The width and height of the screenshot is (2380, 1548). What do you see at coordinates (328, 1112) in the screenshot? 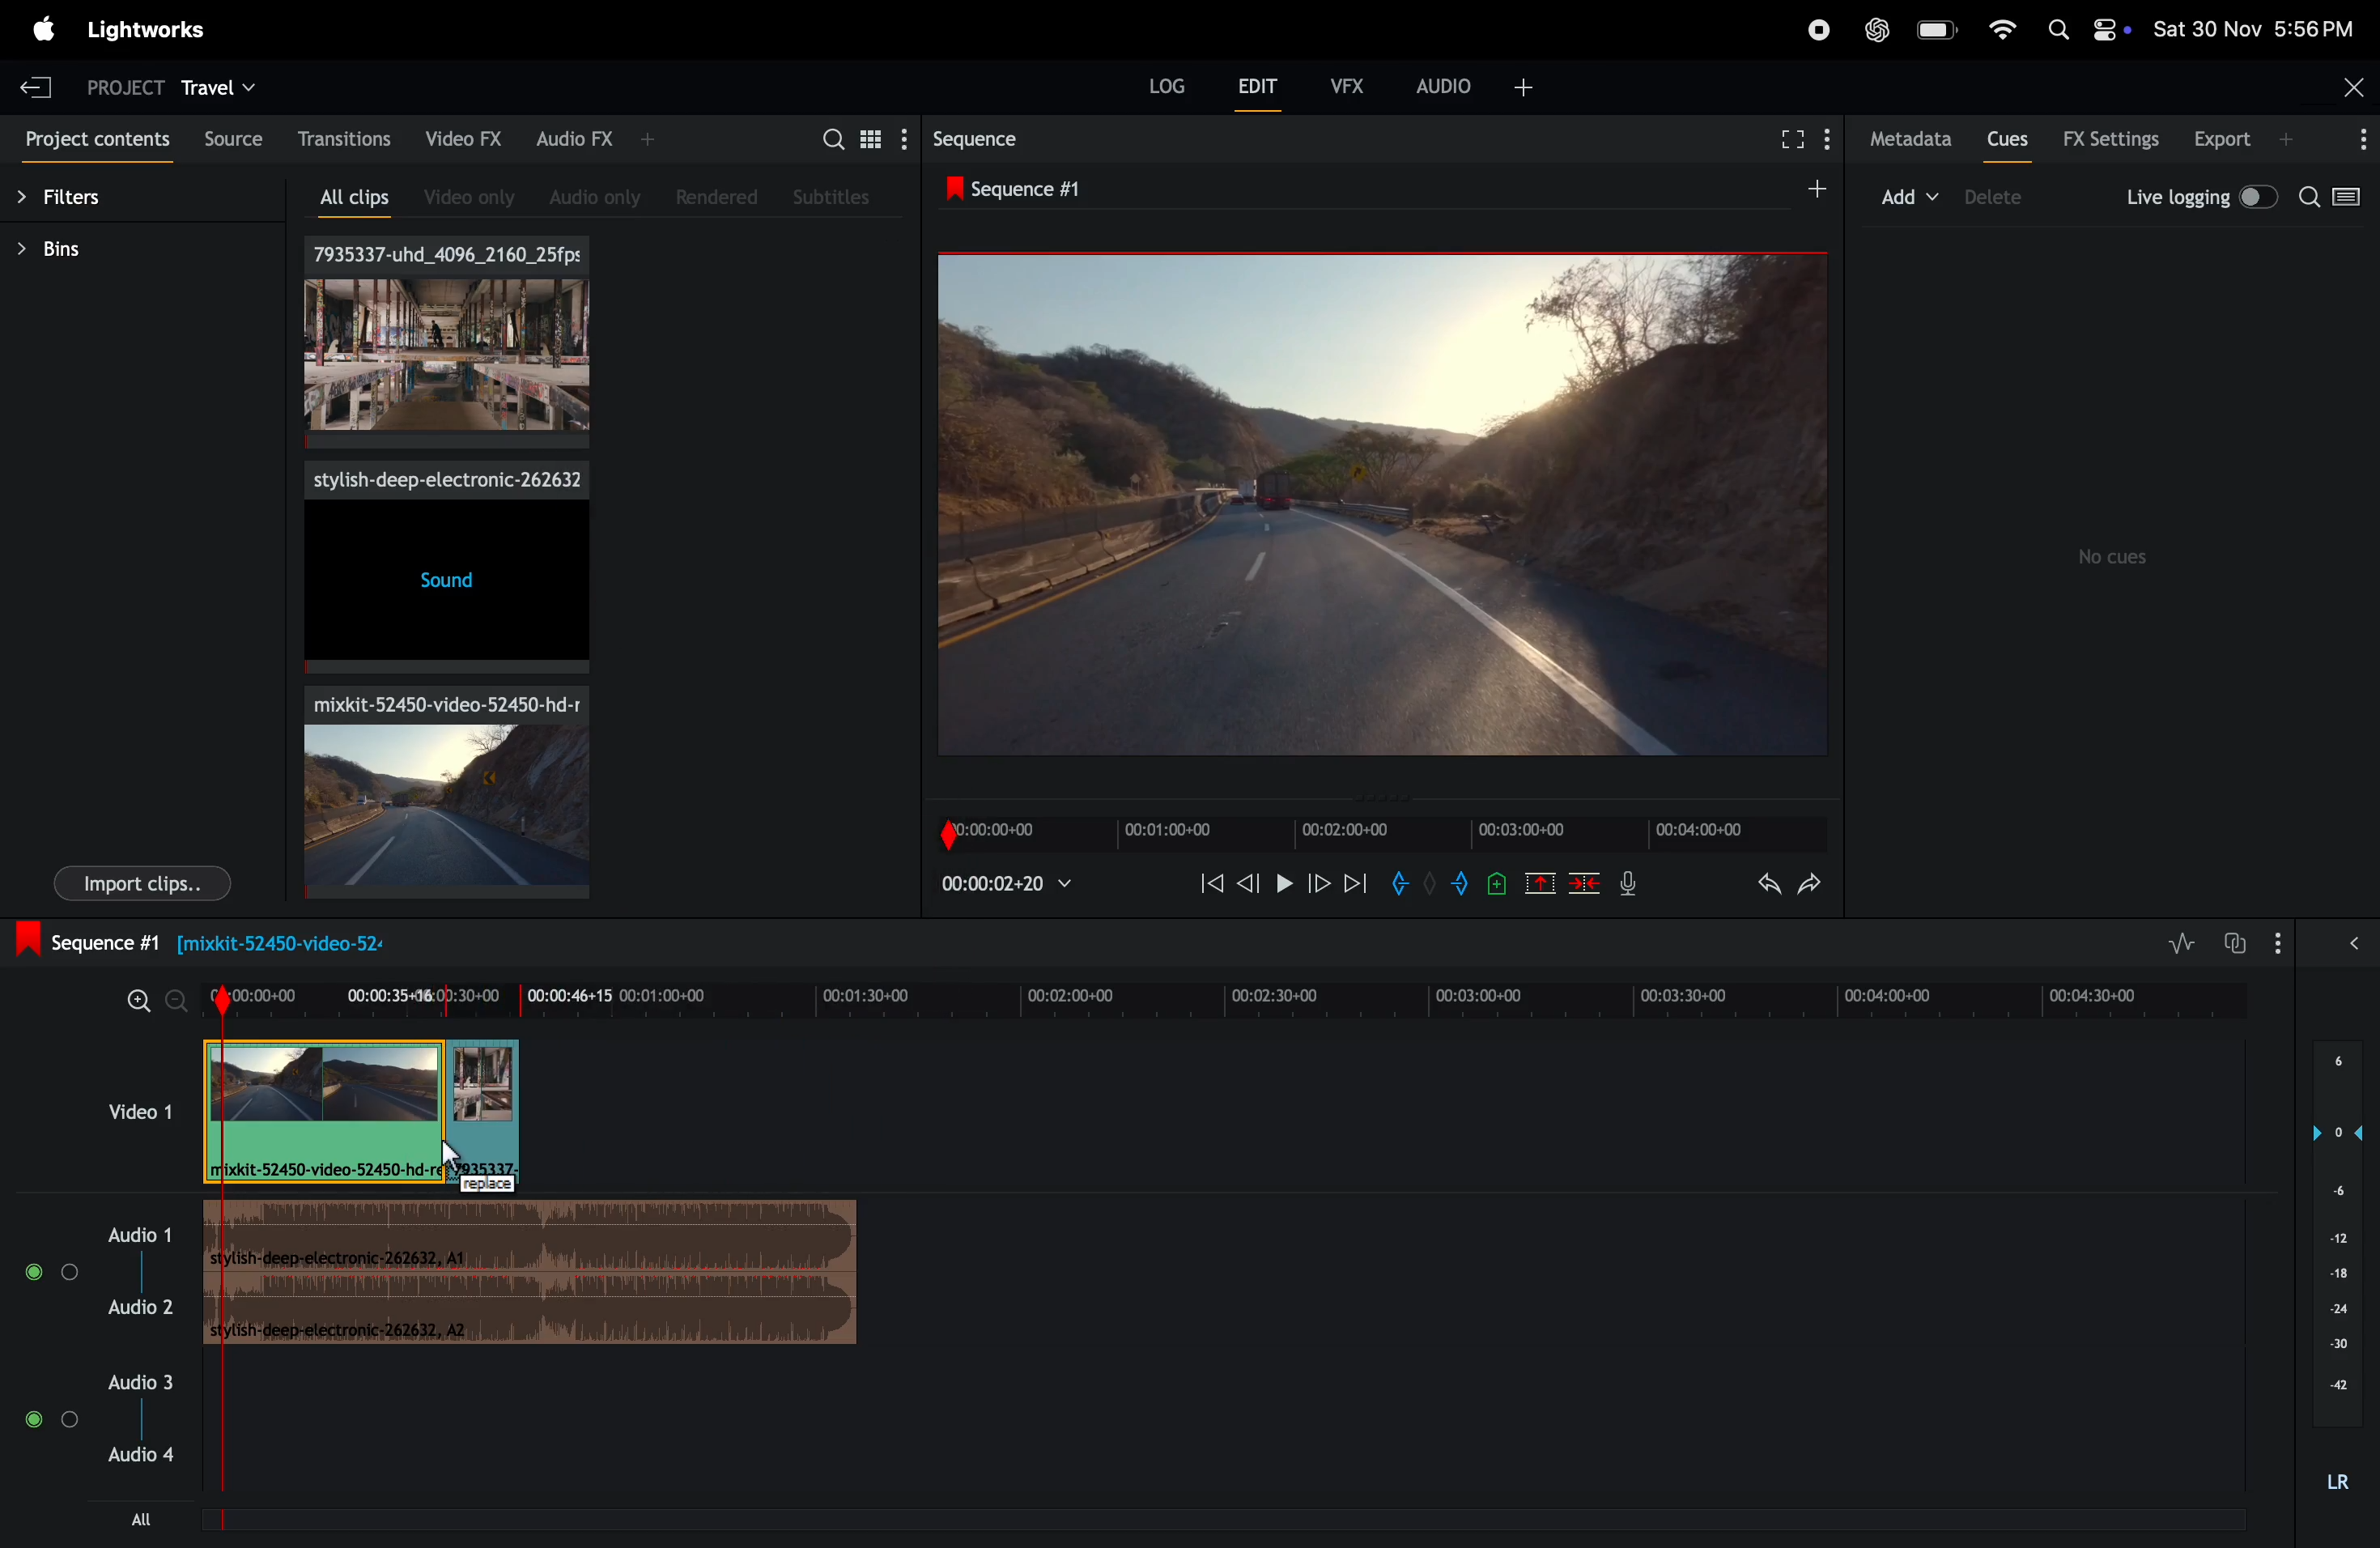
I see `video clip` at bounding box center [328, 1112].